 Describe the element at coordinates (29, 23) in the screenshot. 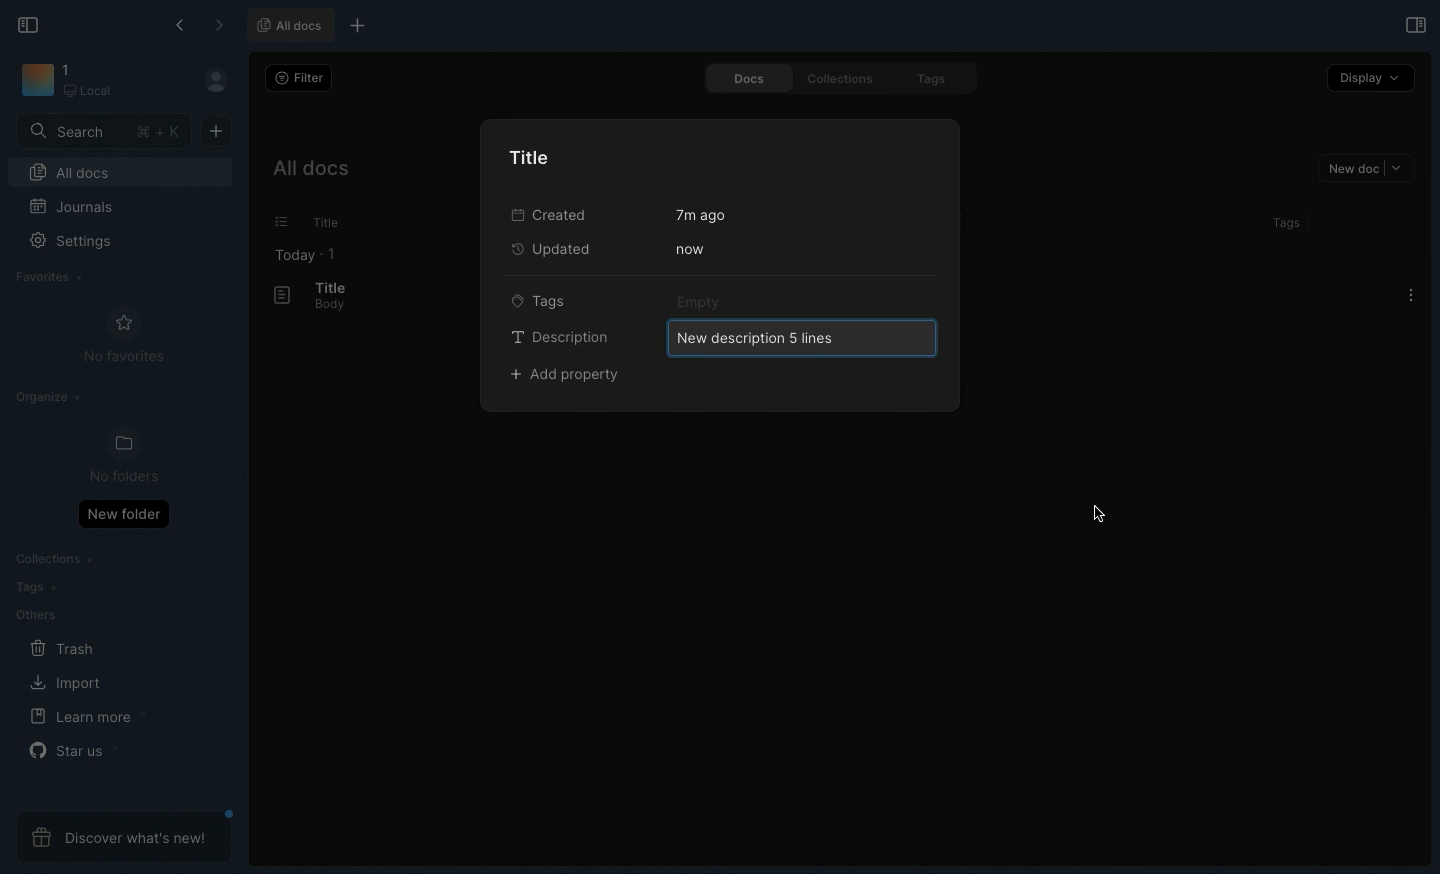

I see `Collapse sidebar` at that location.